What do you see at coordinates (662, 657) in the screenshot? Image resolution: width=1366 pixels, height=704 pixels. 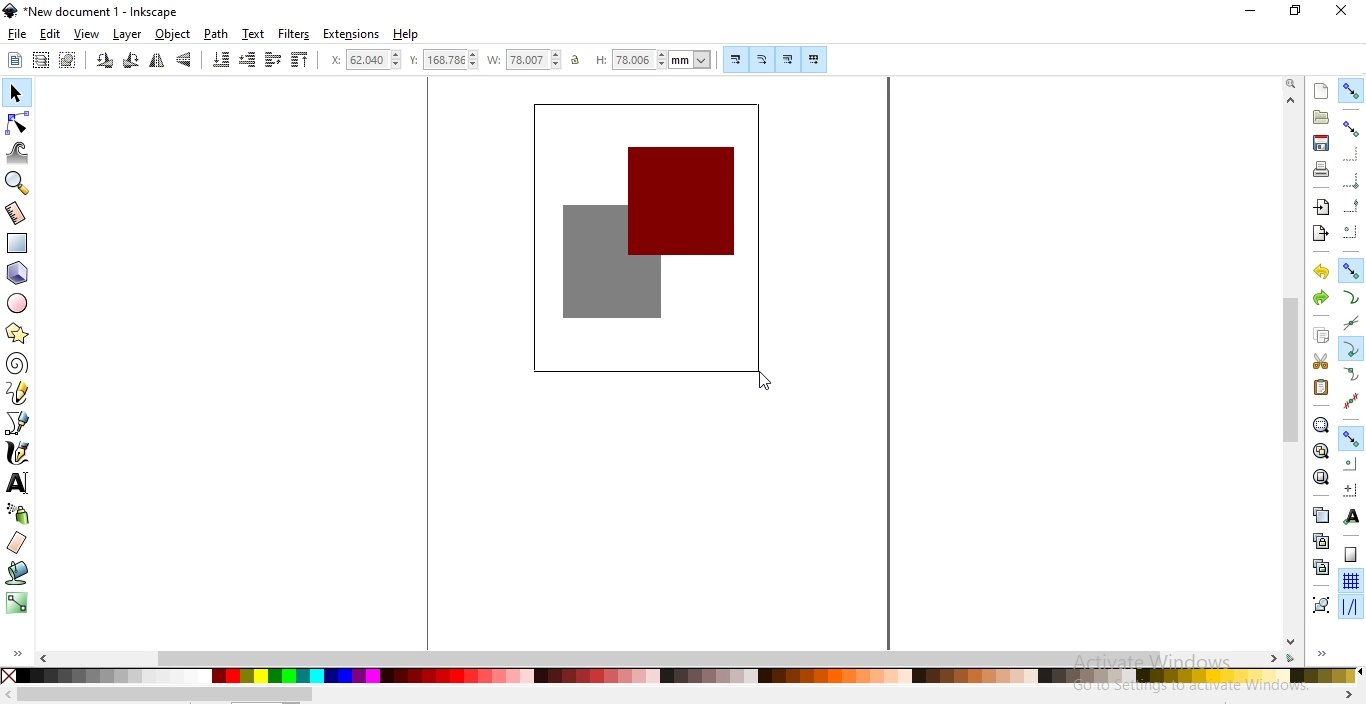 I see `scrollbar` at bounding box center [662, 657].